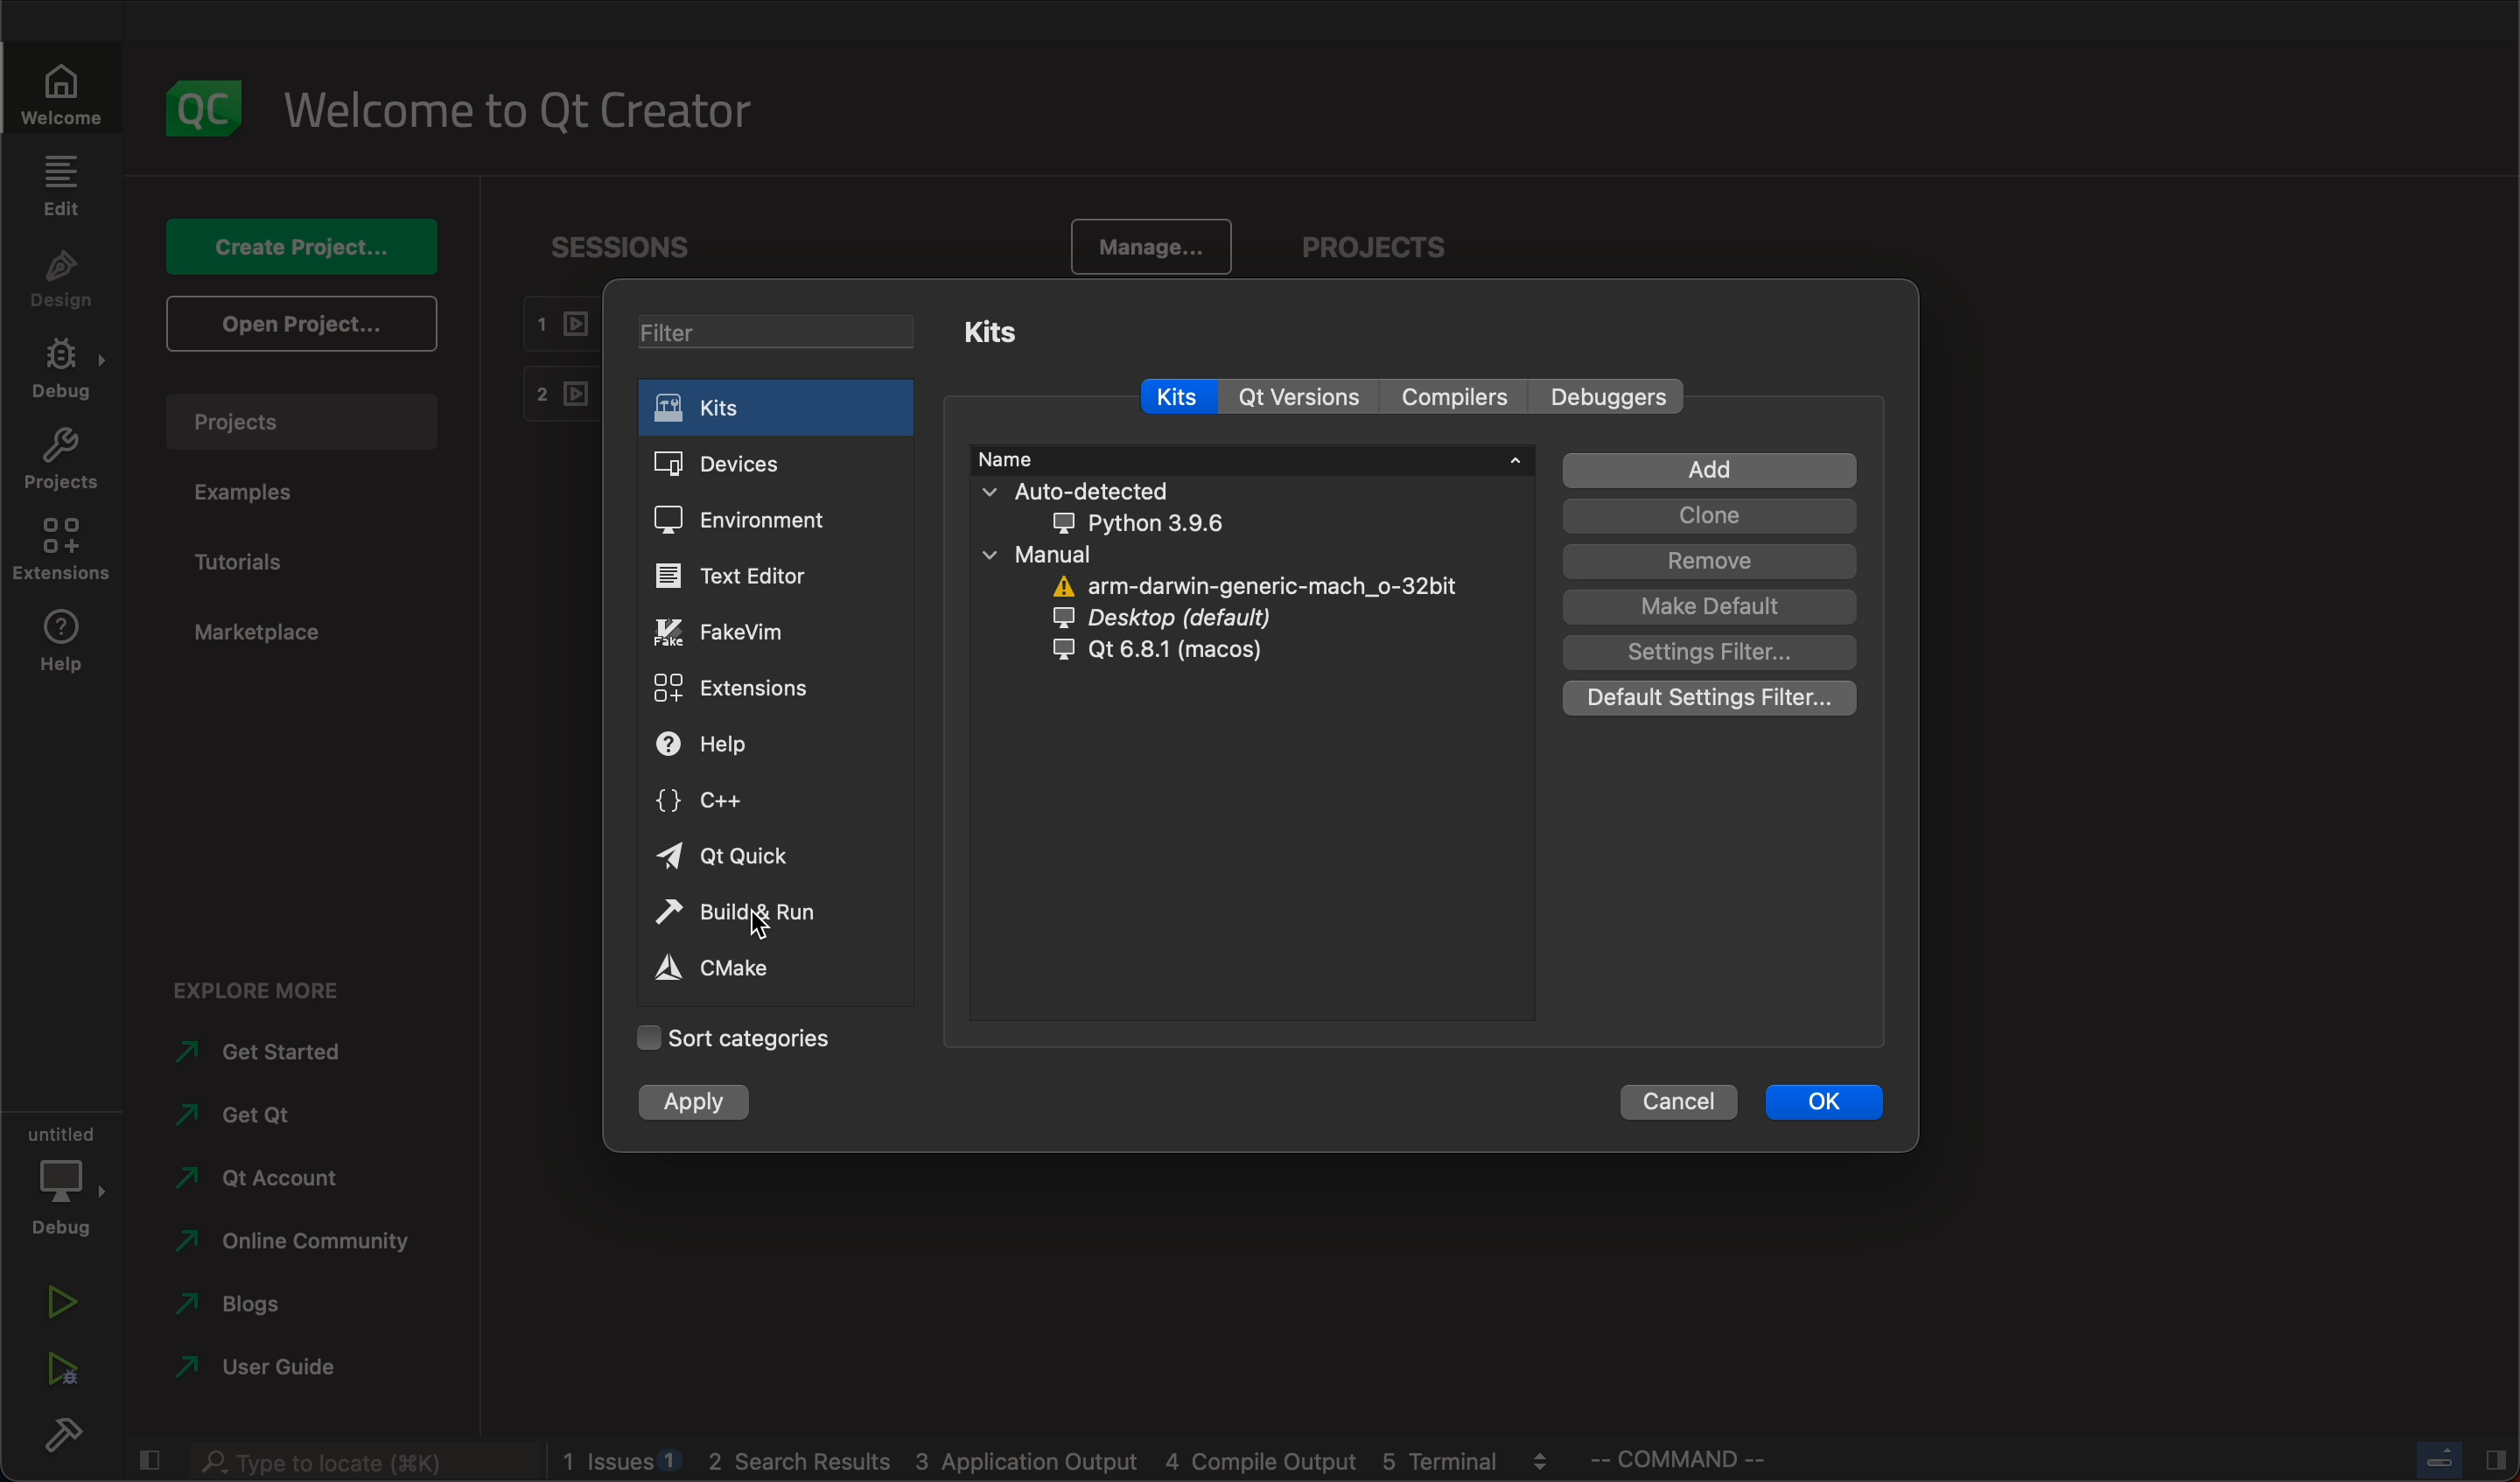 The width and height of the screenshot is (2520, 1482). I want to click on edit , so click(64, 183).